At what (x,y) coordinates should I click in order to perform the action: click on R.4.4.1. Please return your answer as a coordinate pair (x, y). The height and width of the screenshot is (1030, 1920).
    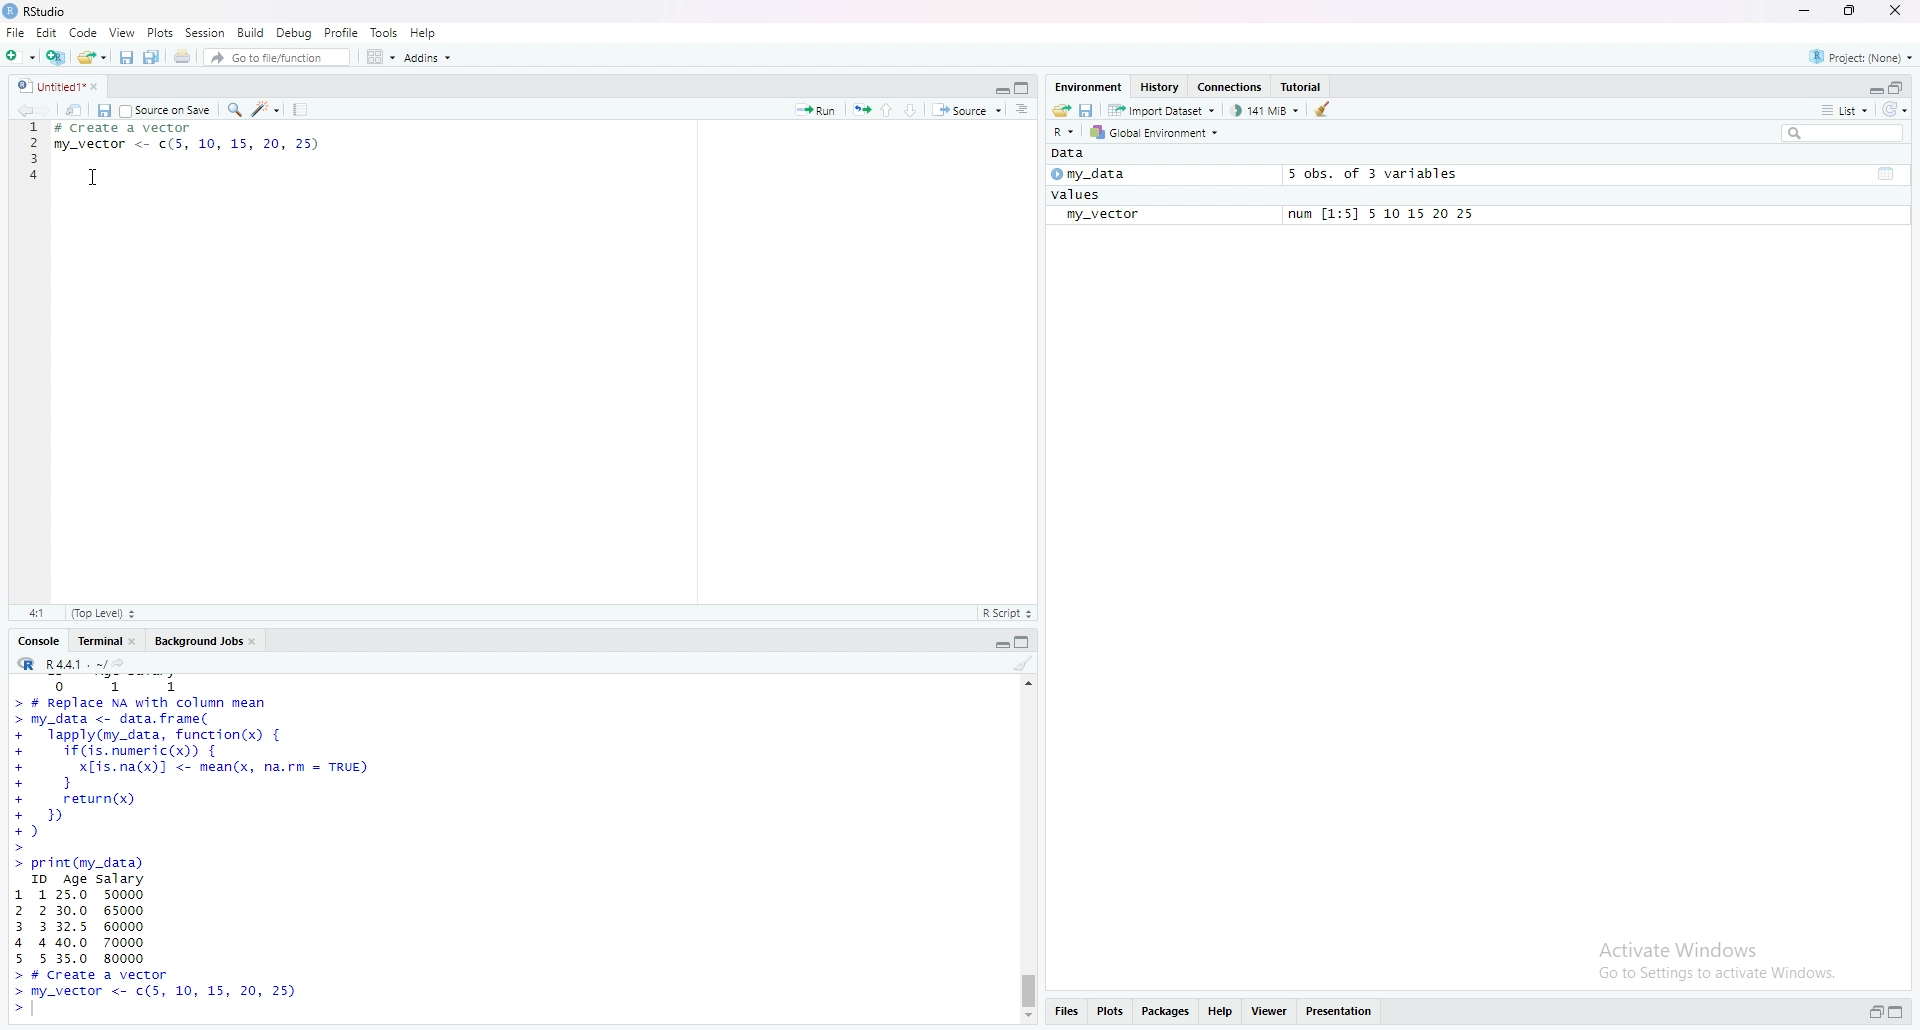
    Looking at the image, I should click on (57, 663).